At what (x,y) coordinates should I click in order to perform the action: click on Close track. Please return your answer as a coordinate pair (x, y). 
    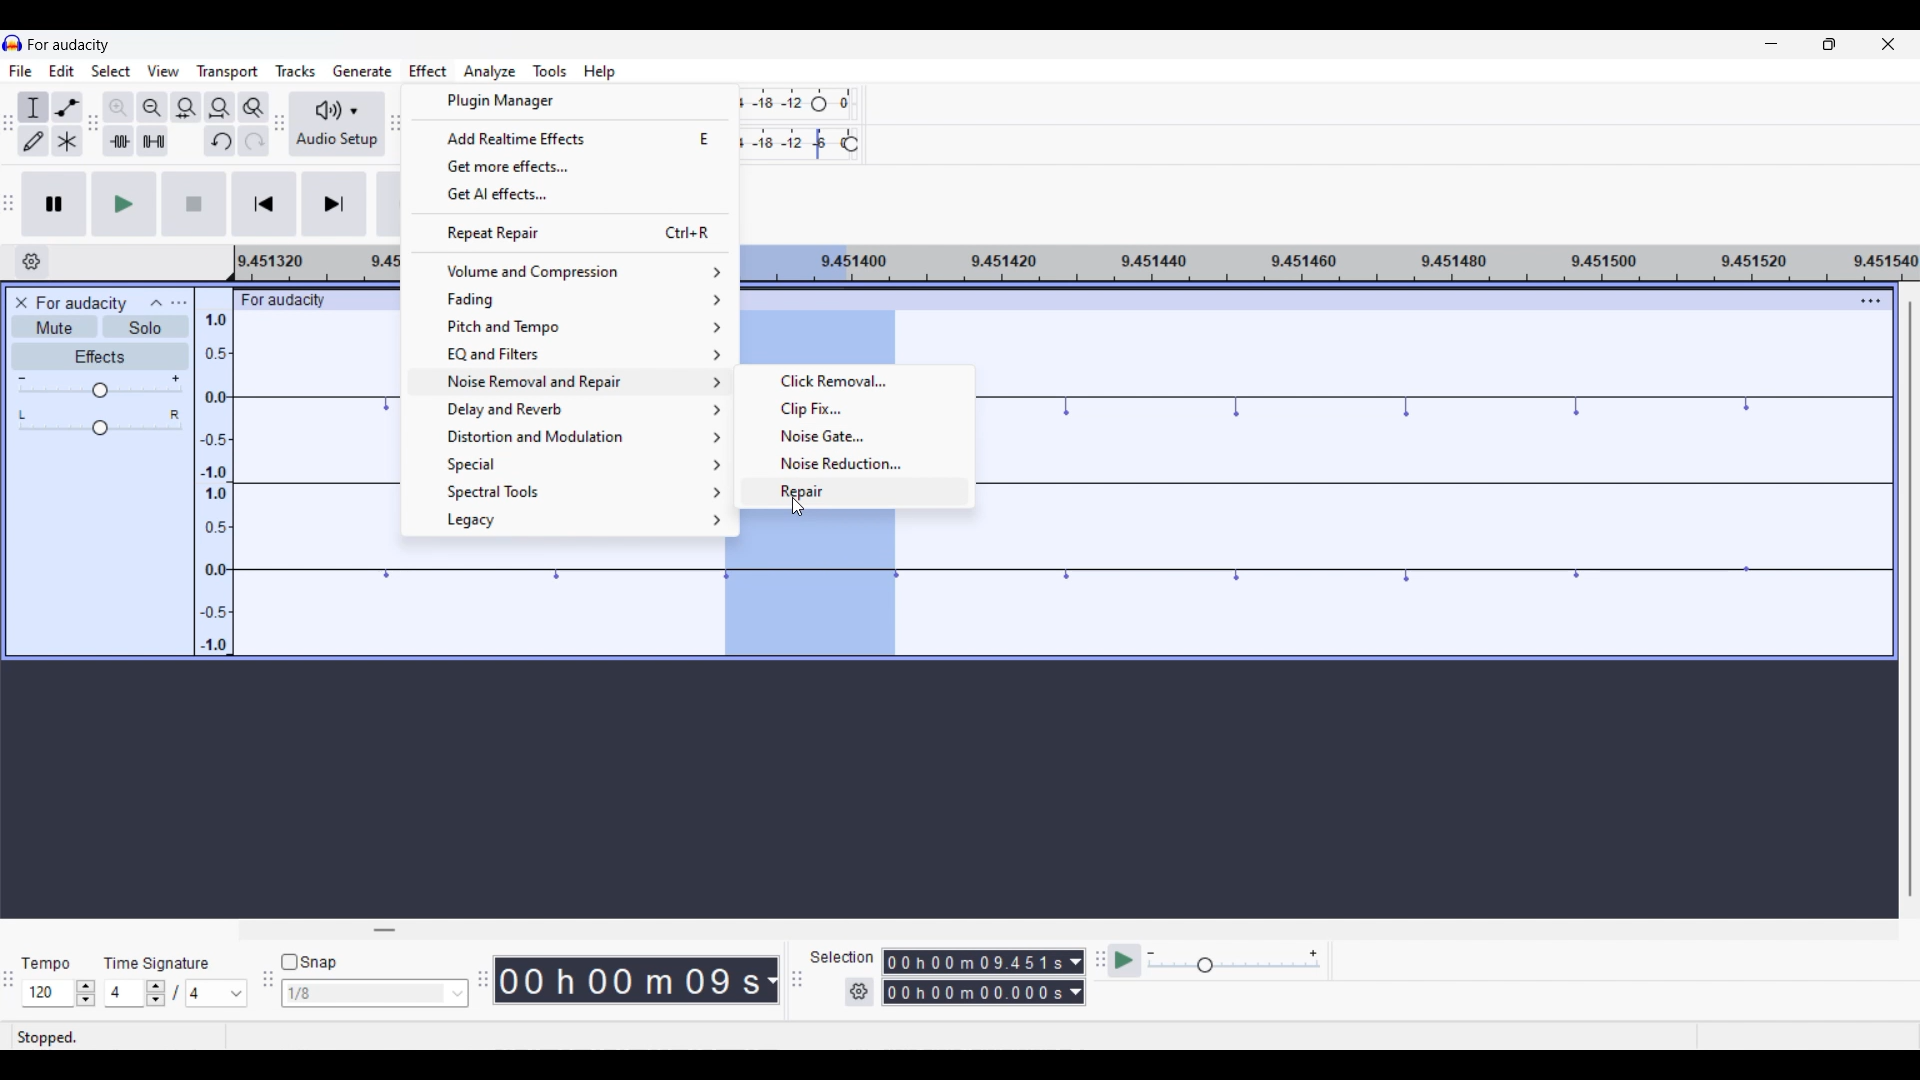
    Looking at the image, I should click on (22, 303).